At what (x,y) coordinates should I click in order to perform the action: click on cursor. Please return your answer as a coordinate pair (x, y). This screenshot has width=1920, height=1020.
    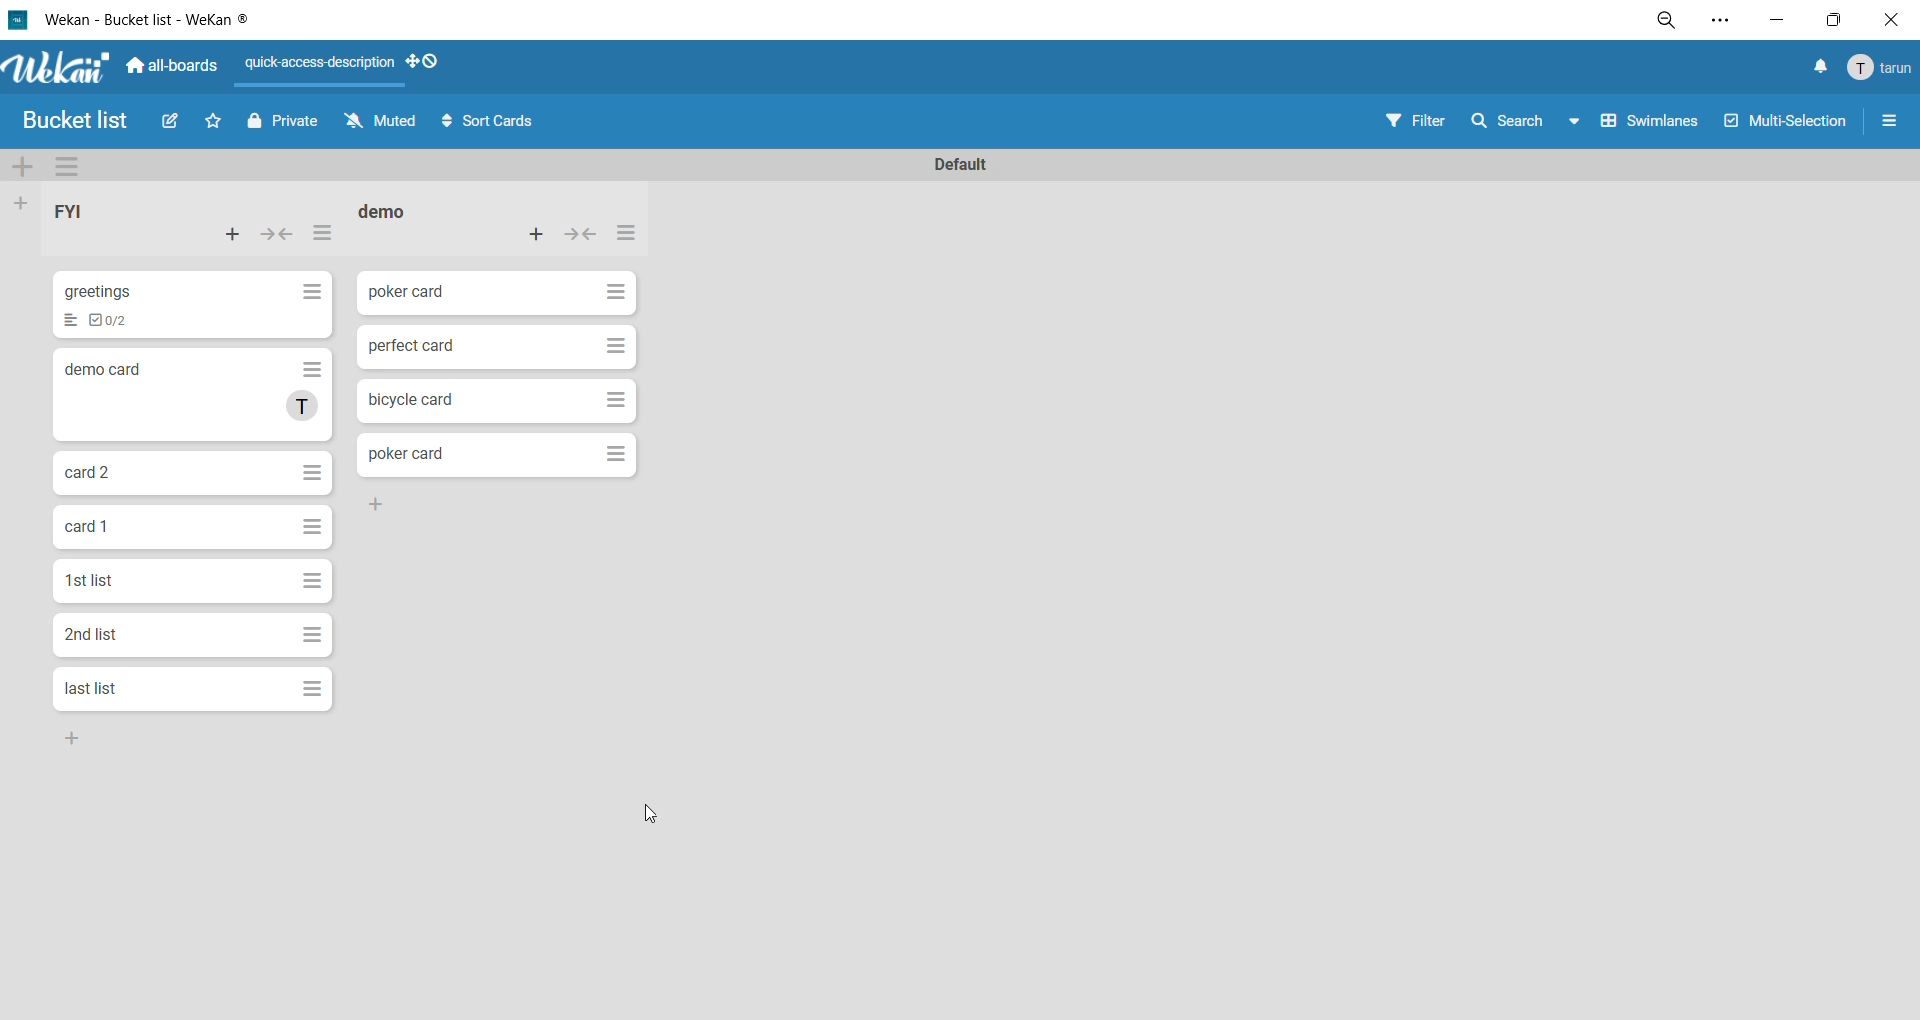
    Looking at the image, I should click on (653, 812).